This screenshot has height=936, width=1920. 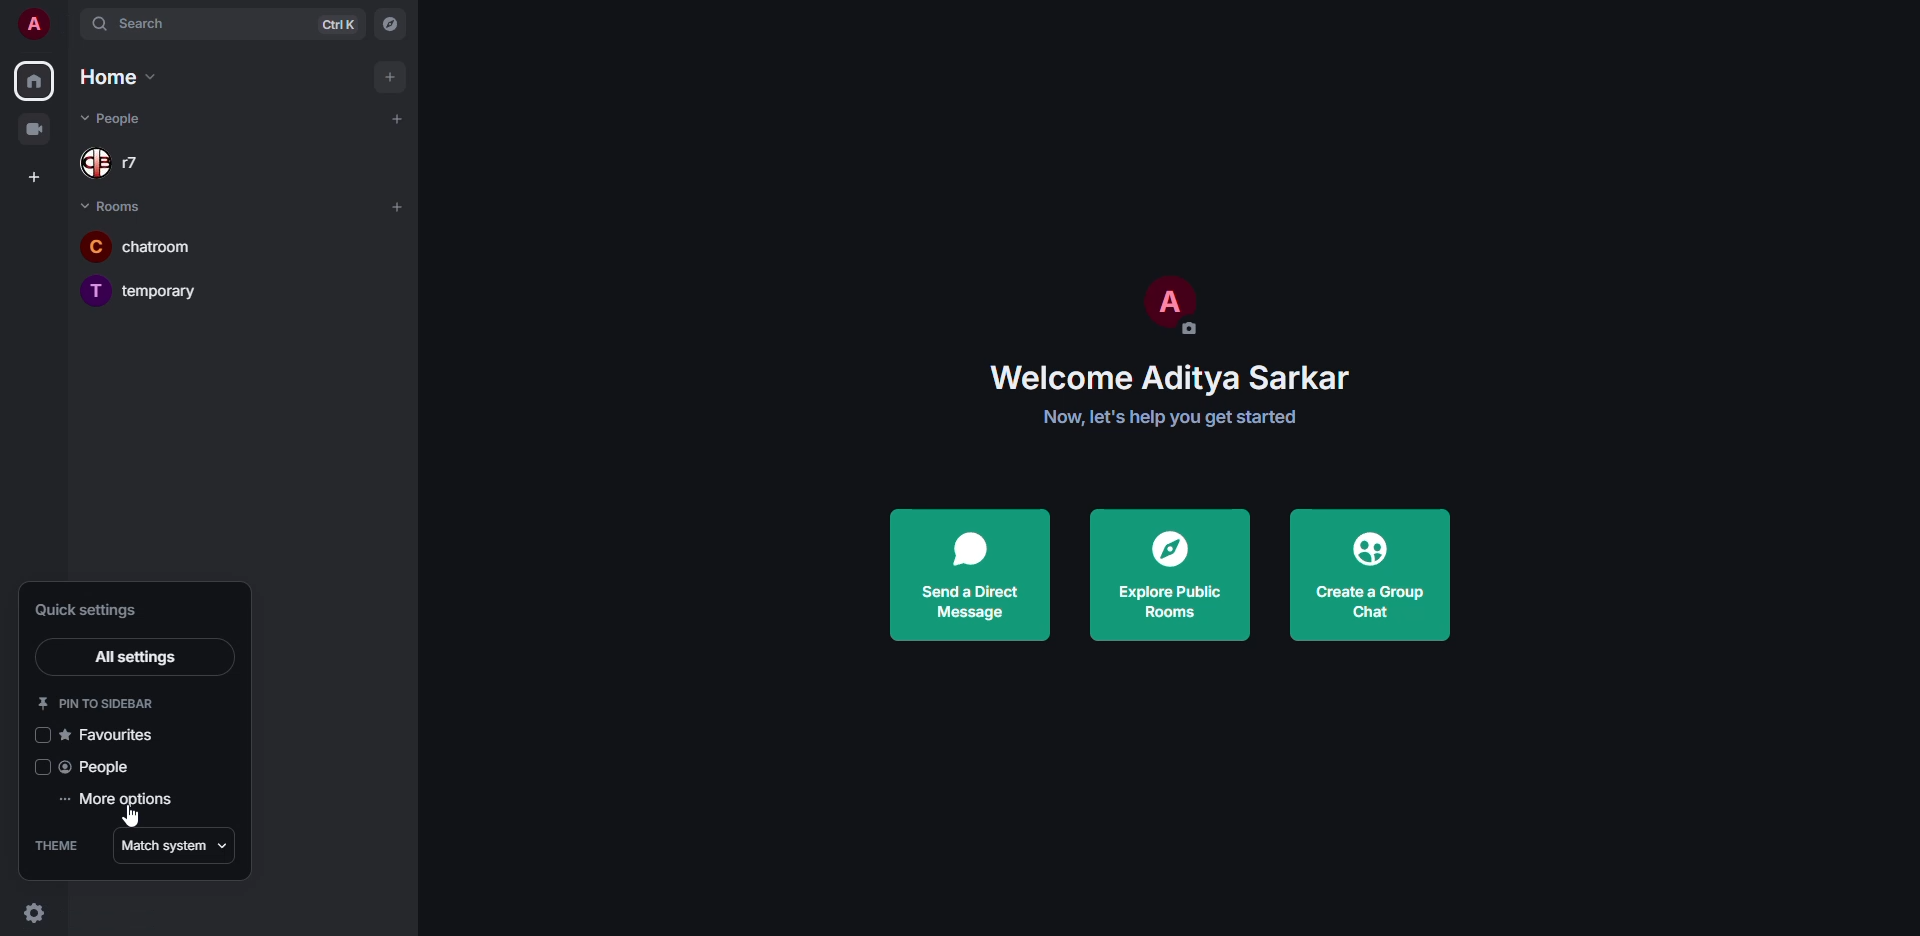 I want to click on get started, so click(x=1171, y=417).